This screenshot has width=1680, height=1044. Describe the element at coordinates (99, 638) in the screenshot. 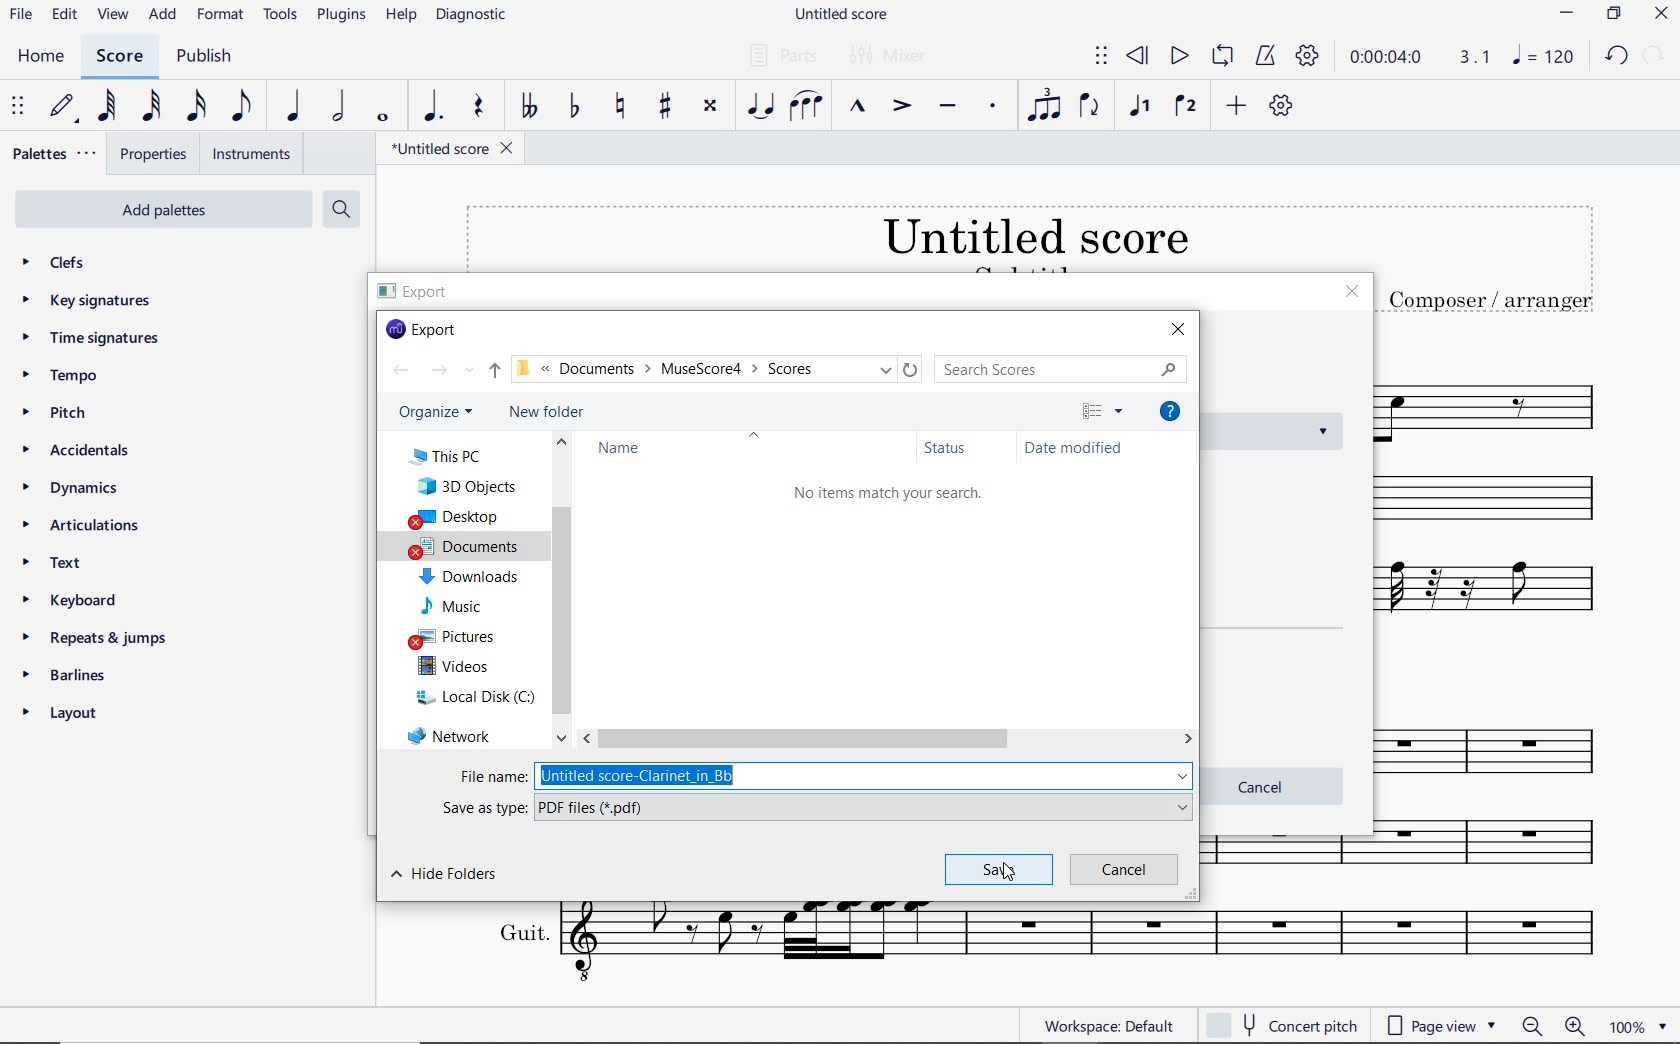

I see `repeats & jumps` at that location.